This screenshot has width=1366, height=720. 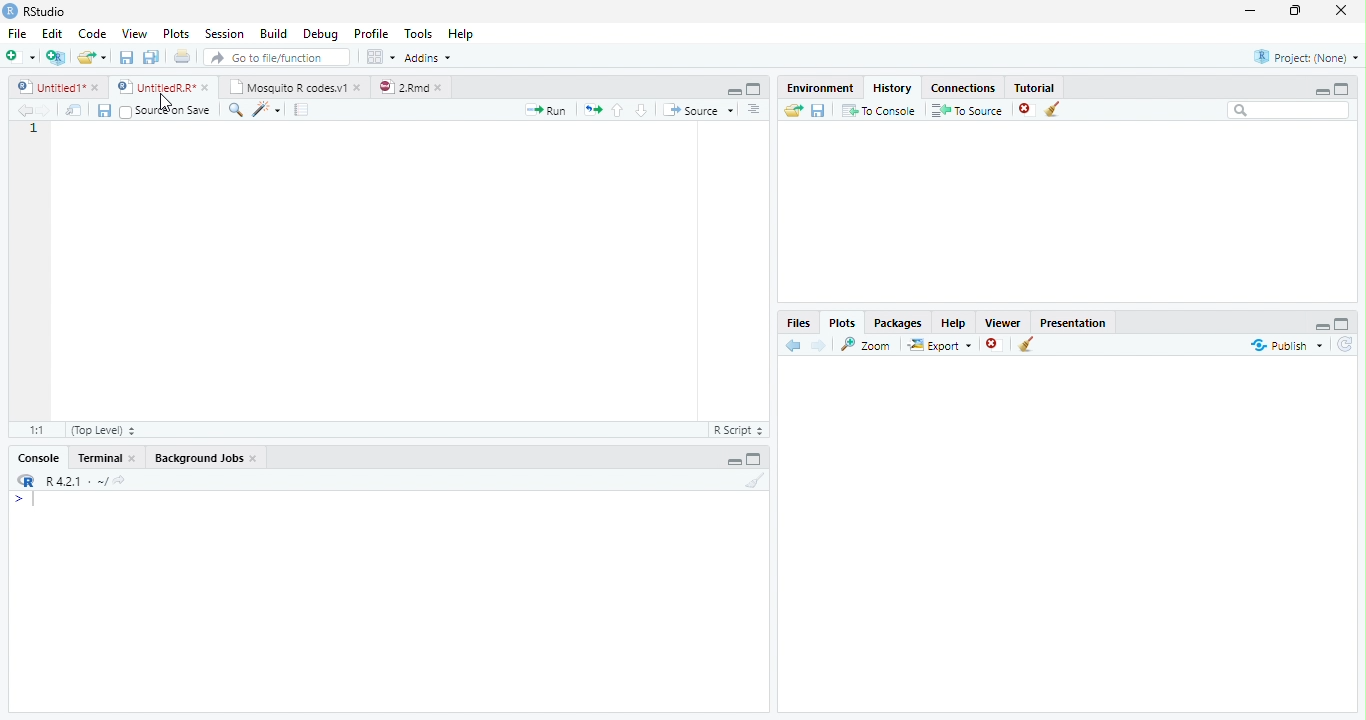 I want to click on Refresh List, so click(x=1344, y=345).